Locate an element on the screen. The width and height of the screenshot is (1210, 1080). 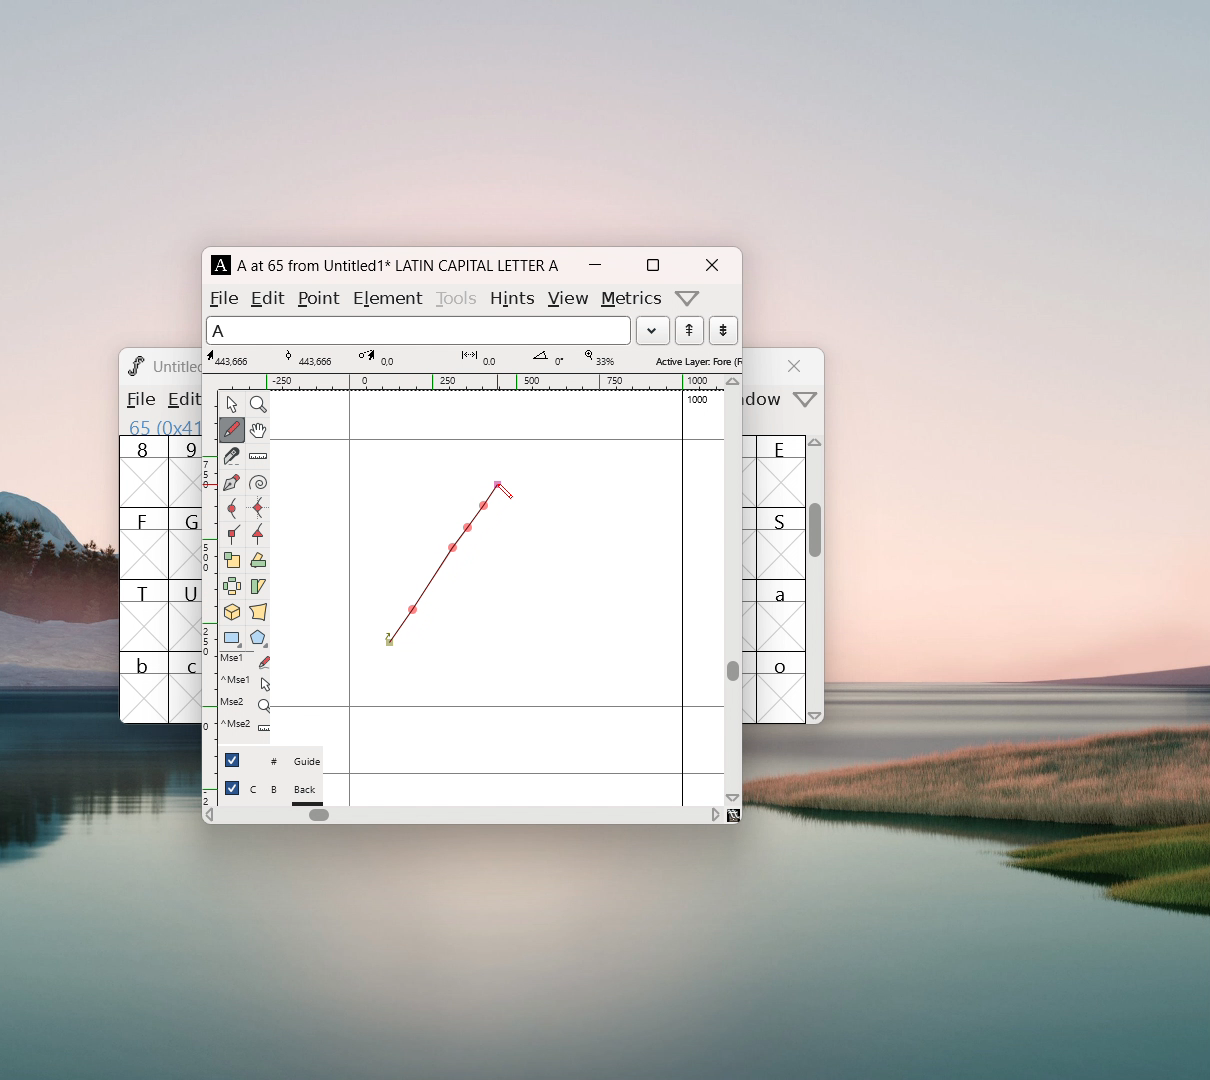
baseline is located at coordinates (498, 707).